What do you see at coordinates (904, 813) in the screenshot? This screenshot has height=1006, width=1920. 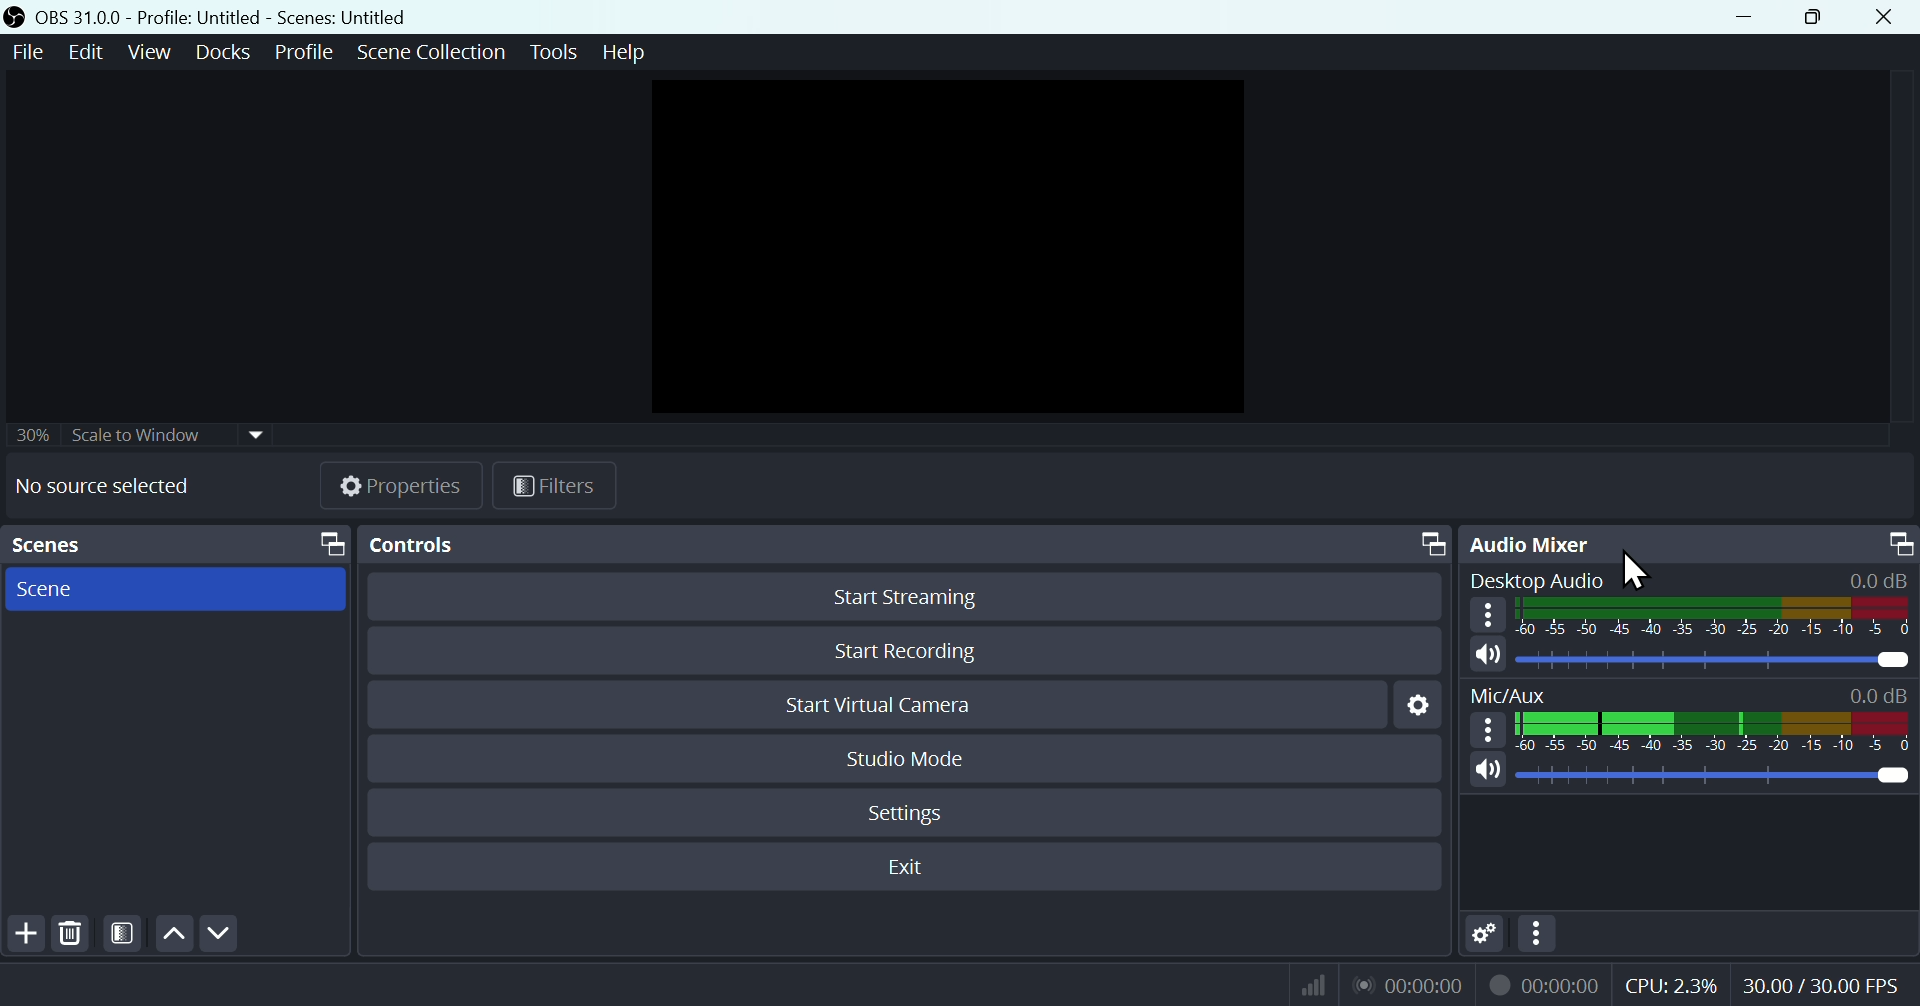 I see `Settings` at bounding box center [904, 813].